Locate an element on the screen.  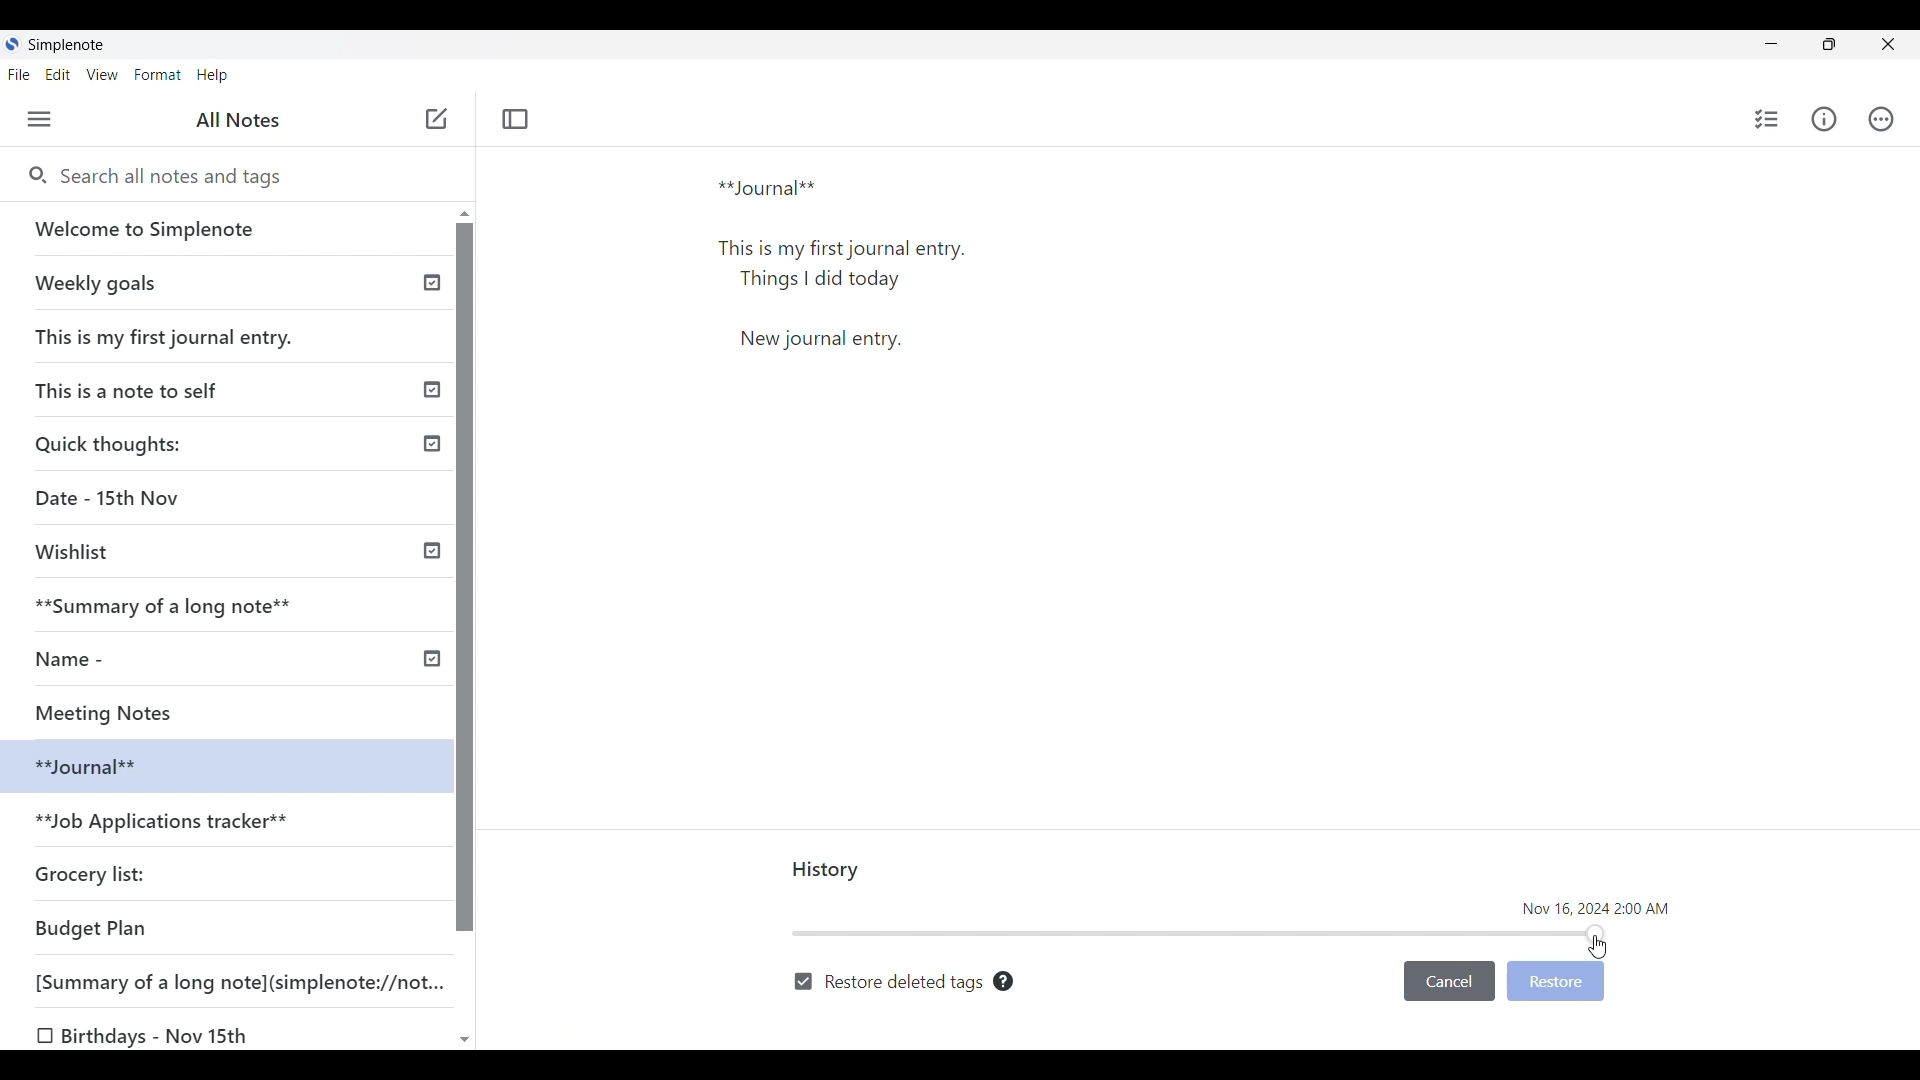
Menu is located at coordinates (39, 119).